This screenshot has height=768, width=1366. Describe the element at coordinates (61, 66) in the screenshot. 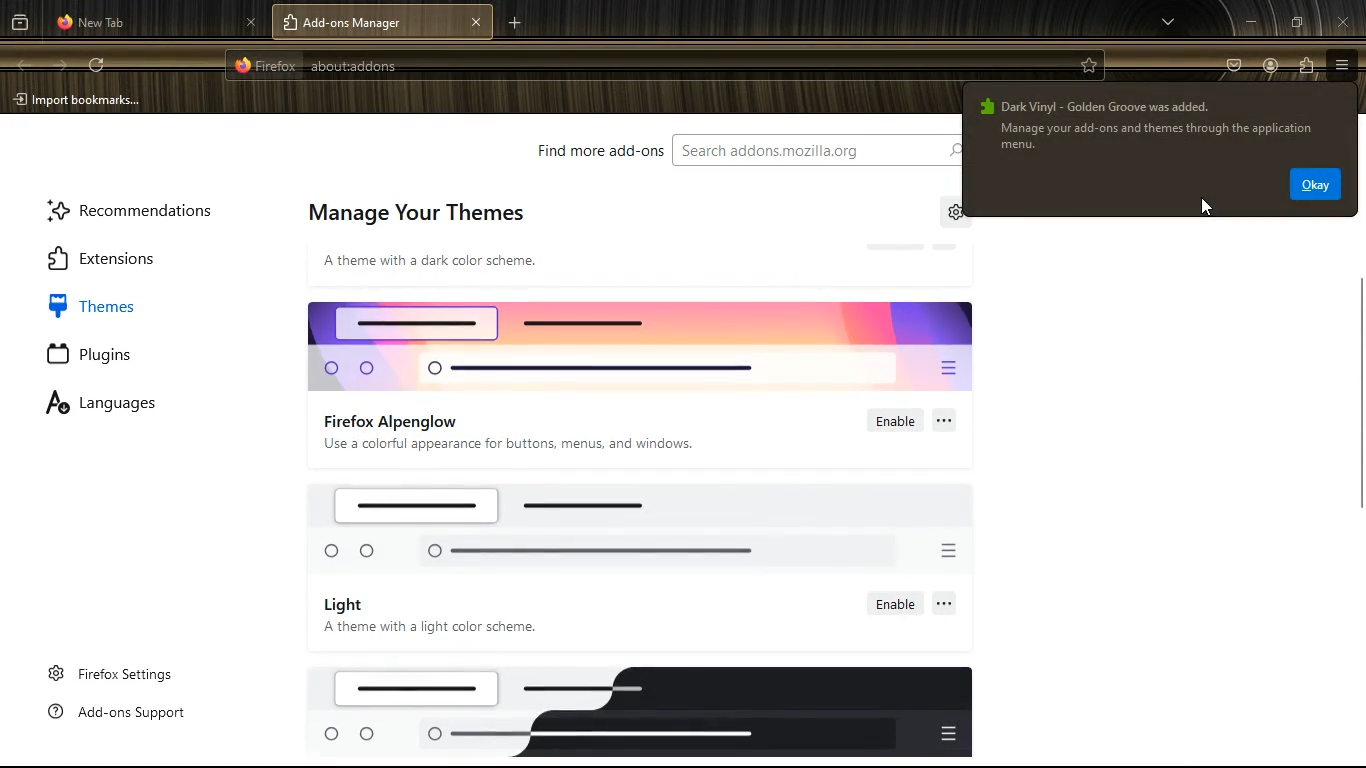

I see `forward` at that location.